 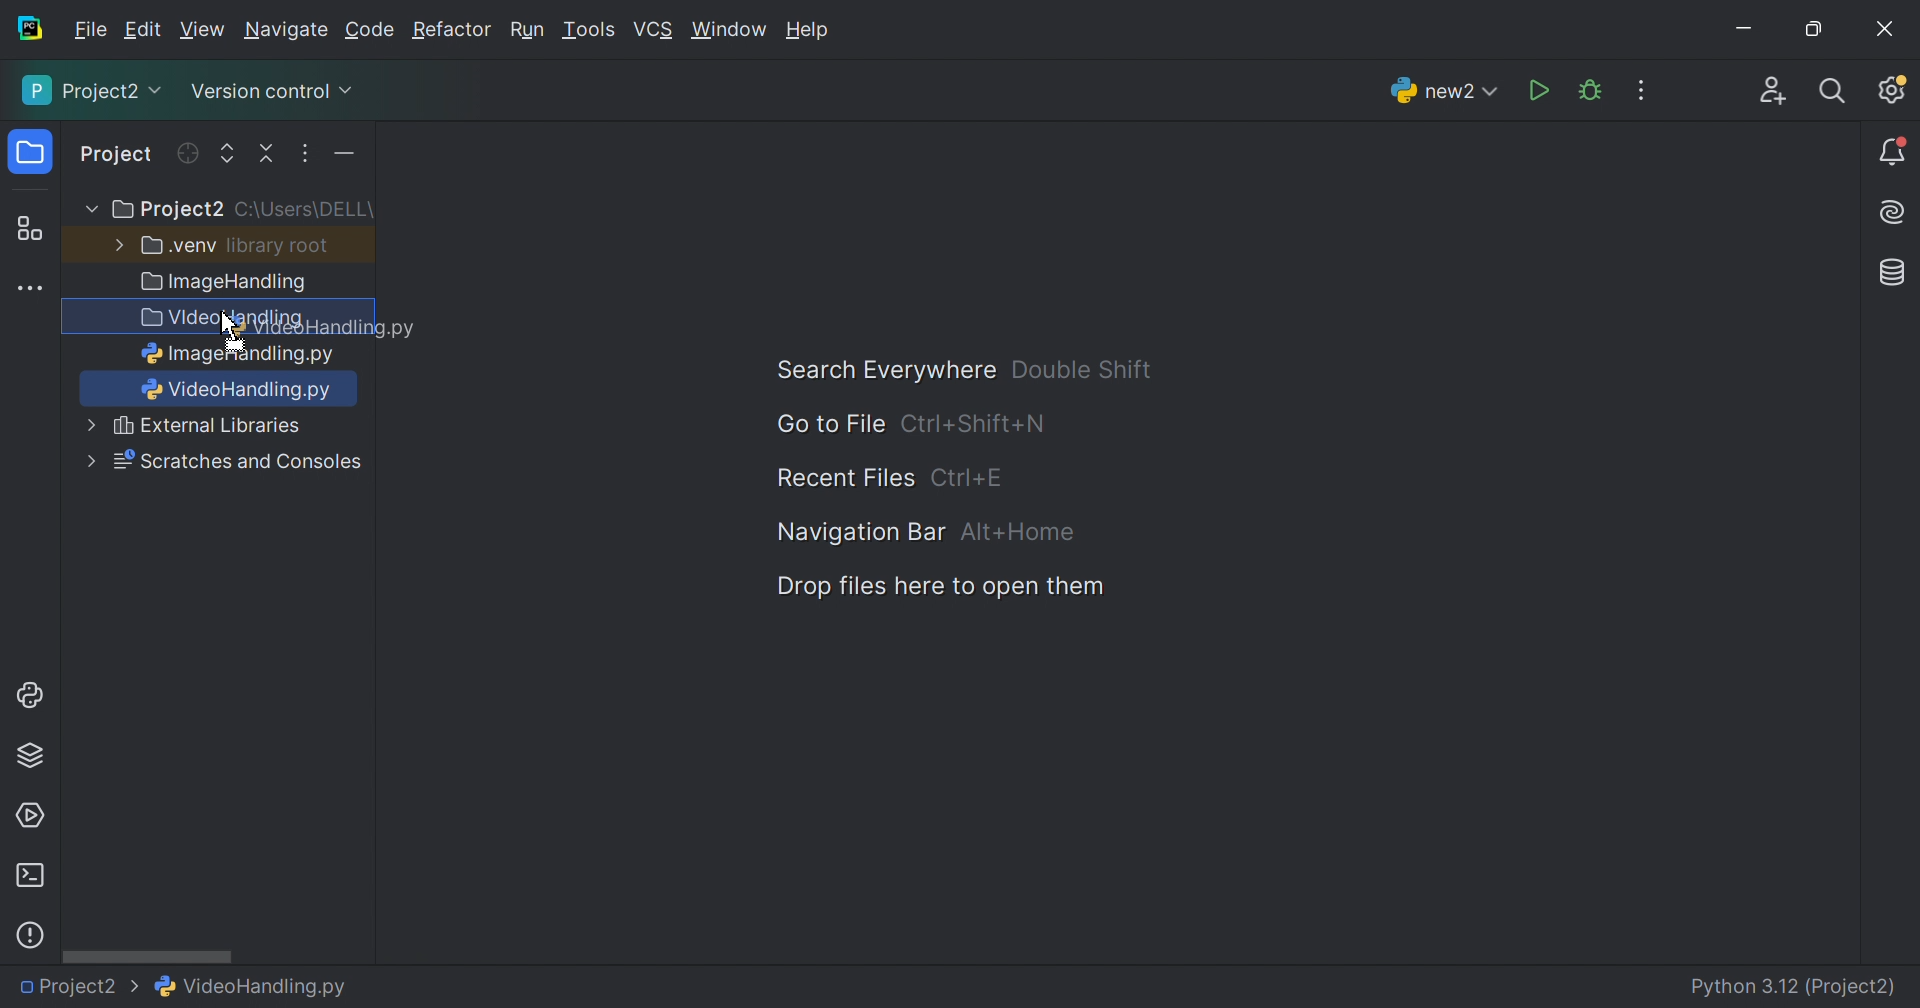 What do you see at coordinates (809, 29) in the screenshot?
I see `Help` at bounding box center [809, 29].